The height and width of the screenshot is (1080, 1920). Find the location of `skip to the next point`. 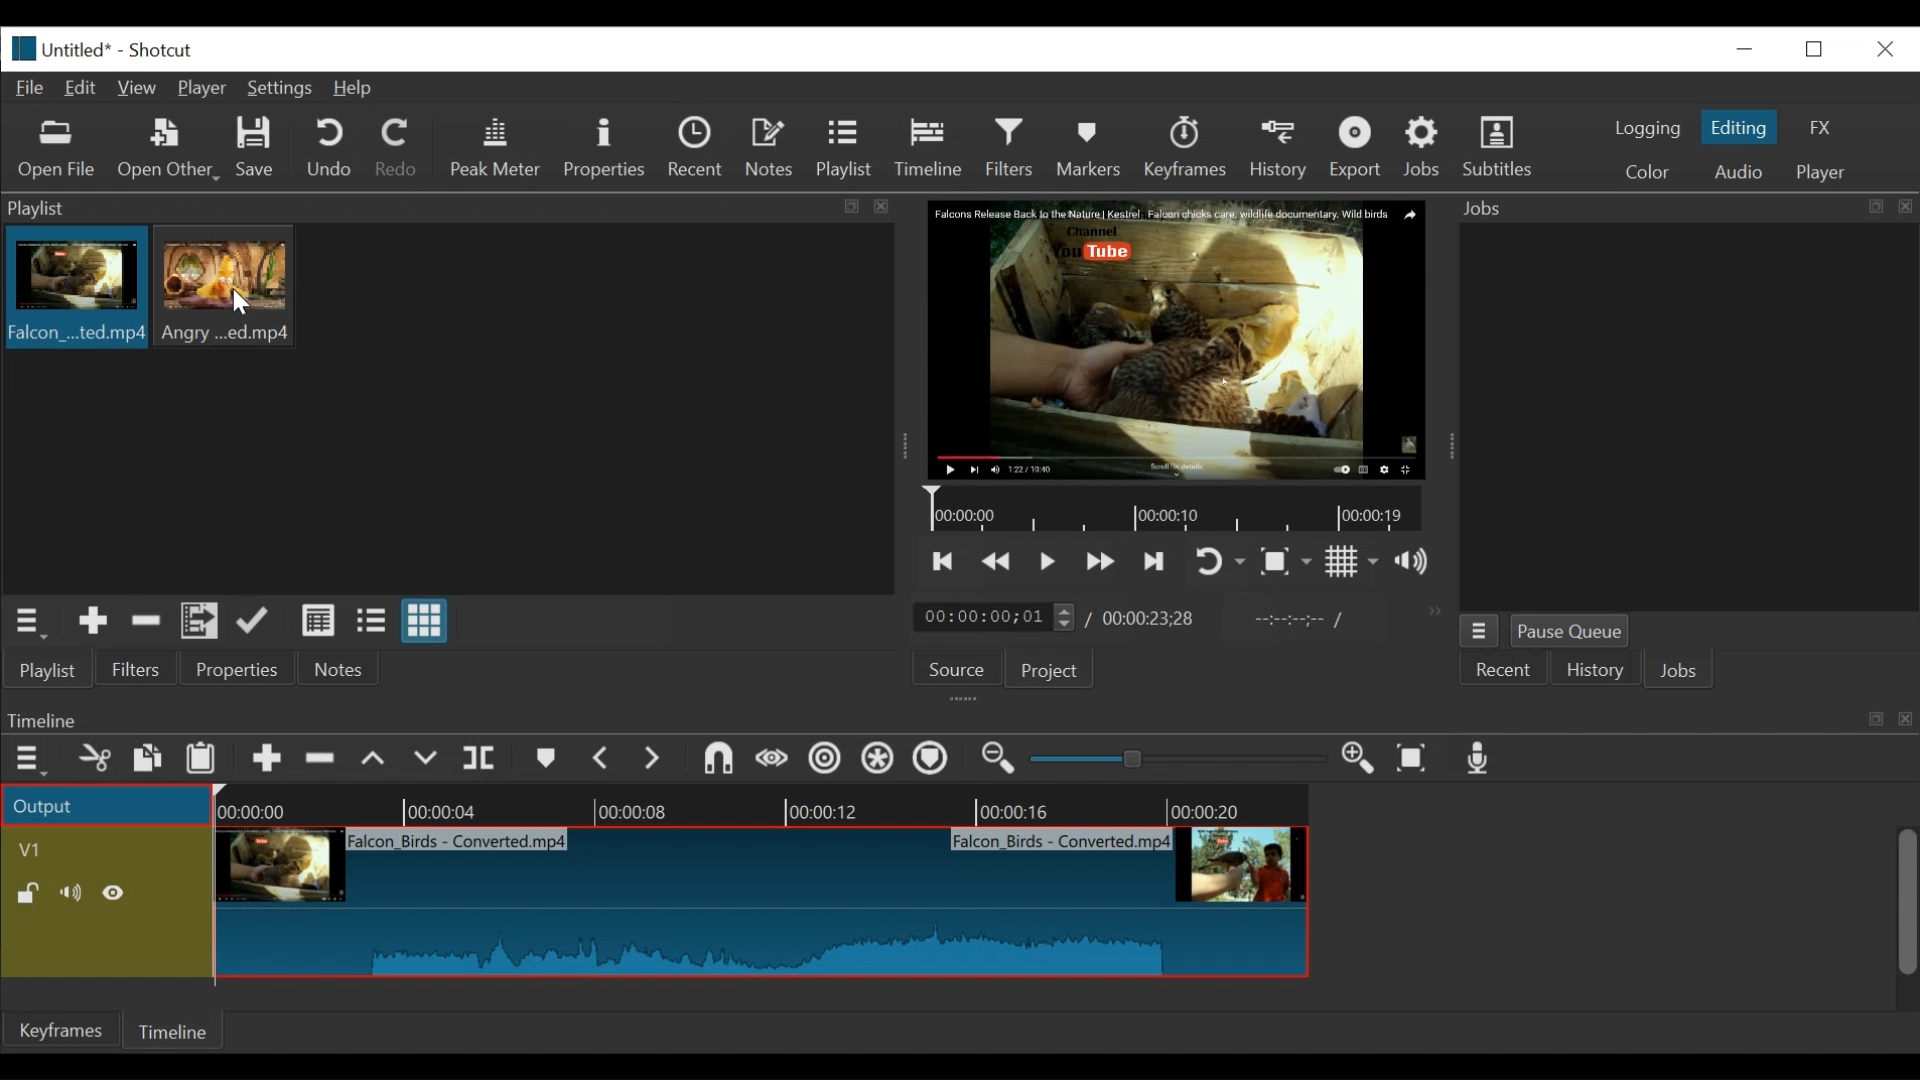

skip to the next point is located at coordinates (1157, 561).